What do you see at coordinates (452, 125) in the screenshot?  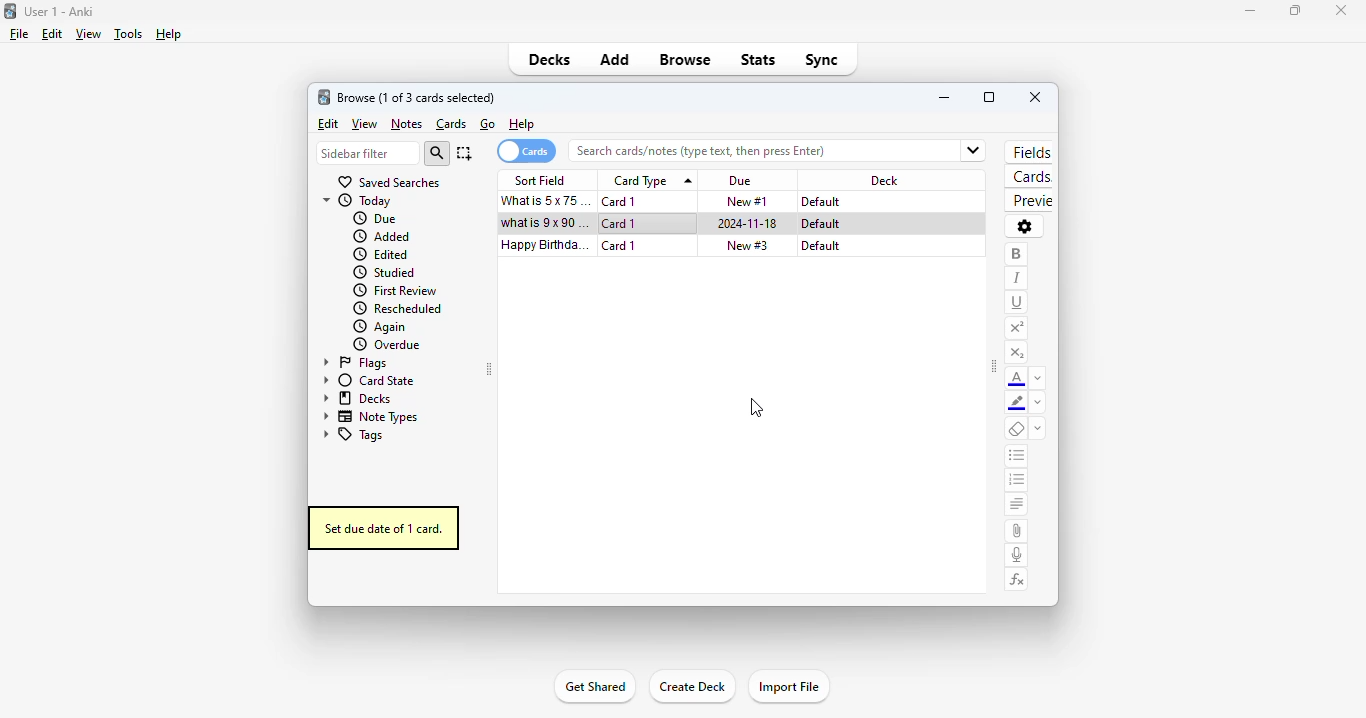 I see `cards` at bounding box center [452, 125].